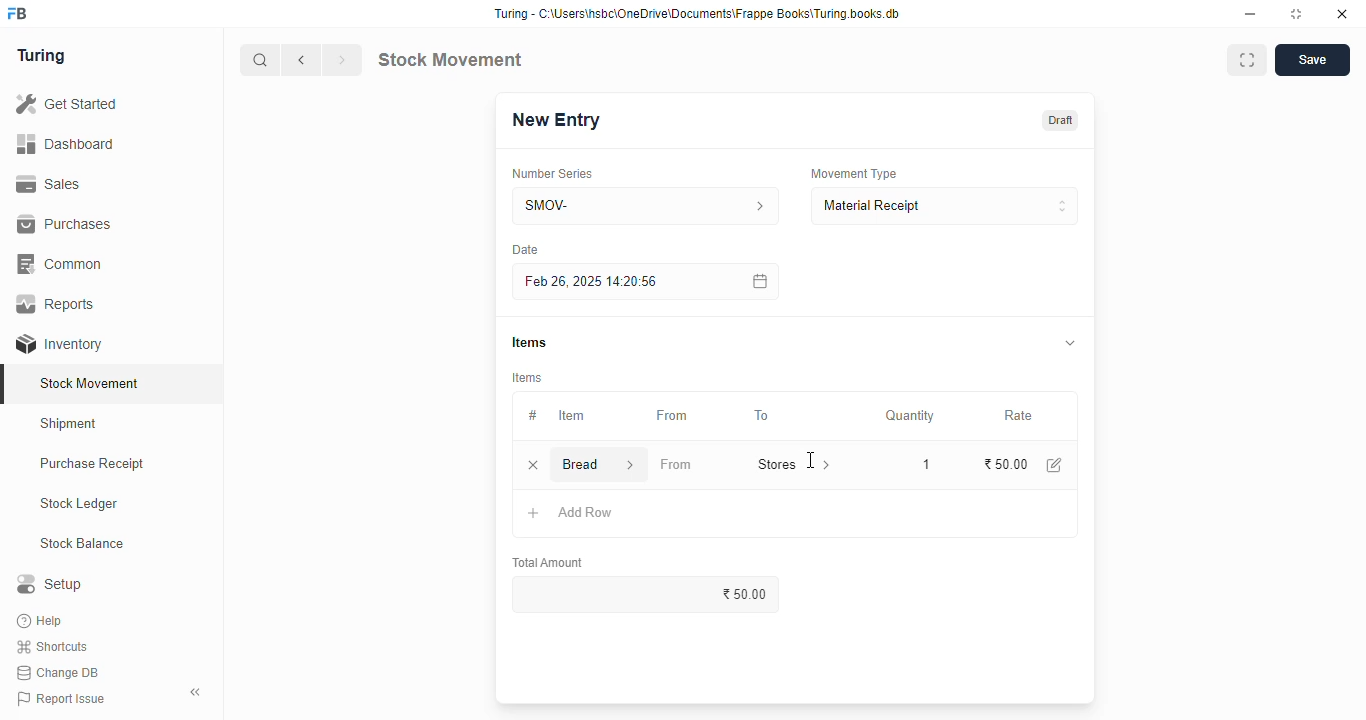 This screenshot has height=720, width=1366. Describe the element at coordinates (1313, 60) in the screenshot. I see `save` at that location.